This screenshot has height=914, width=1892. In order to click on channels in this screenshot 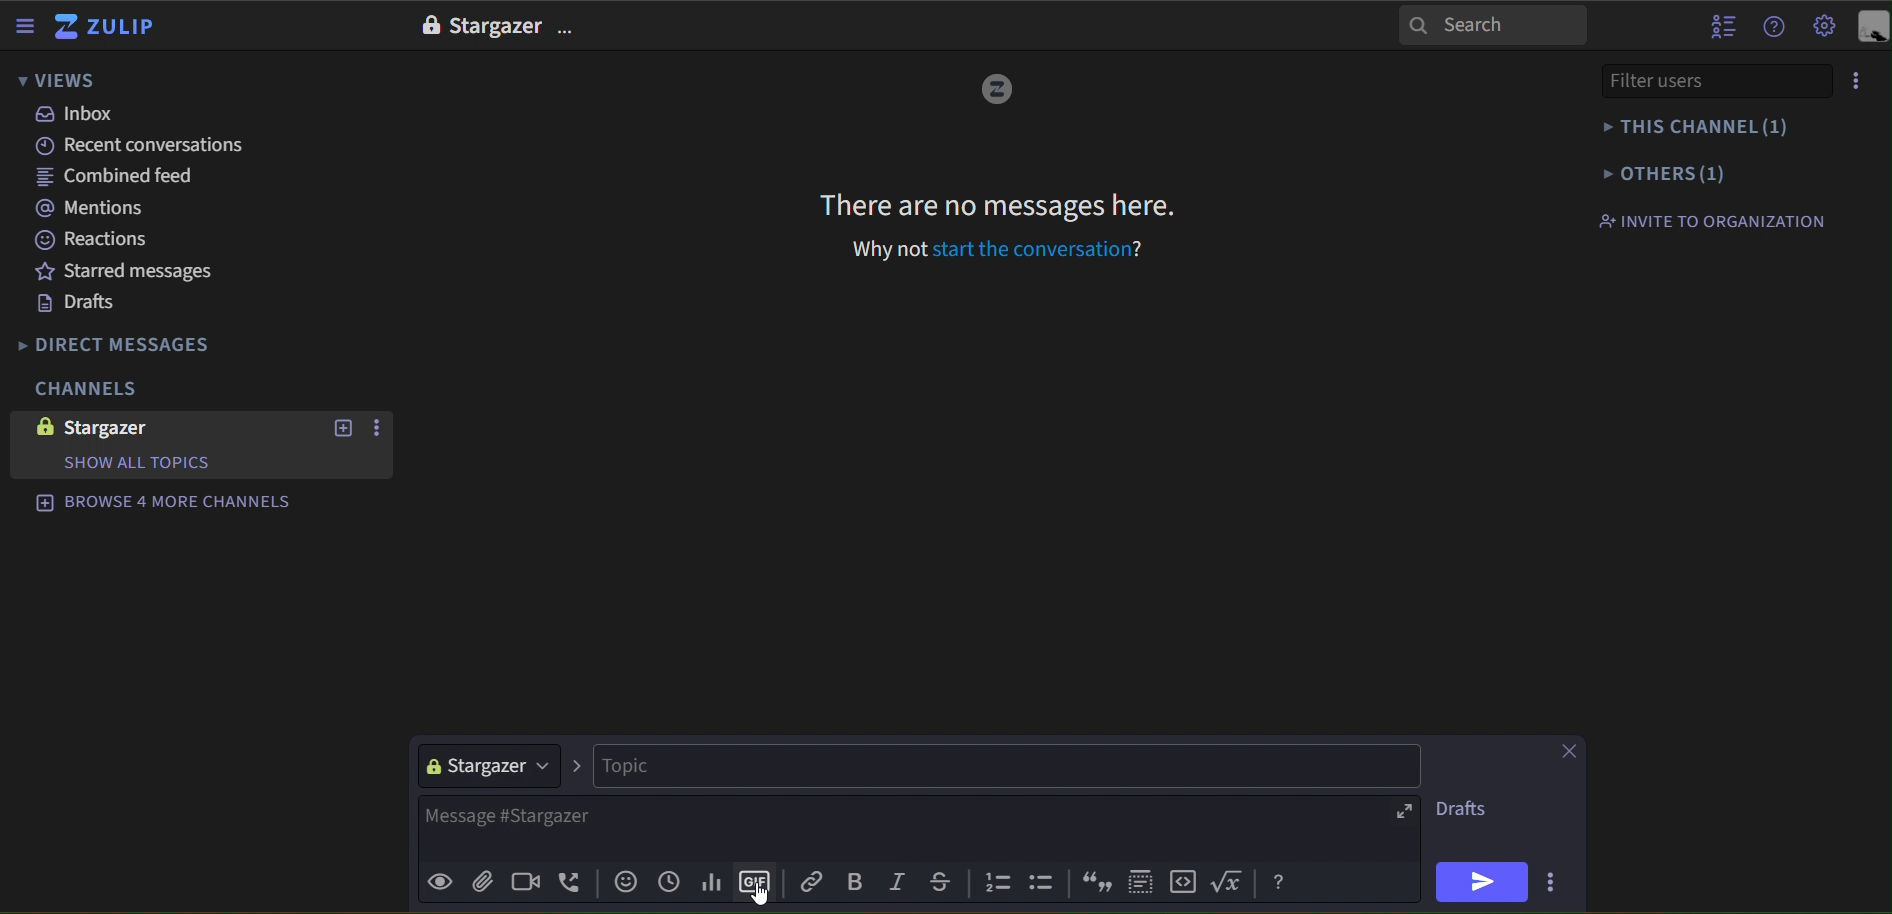, I will do `click(84, 390)`.